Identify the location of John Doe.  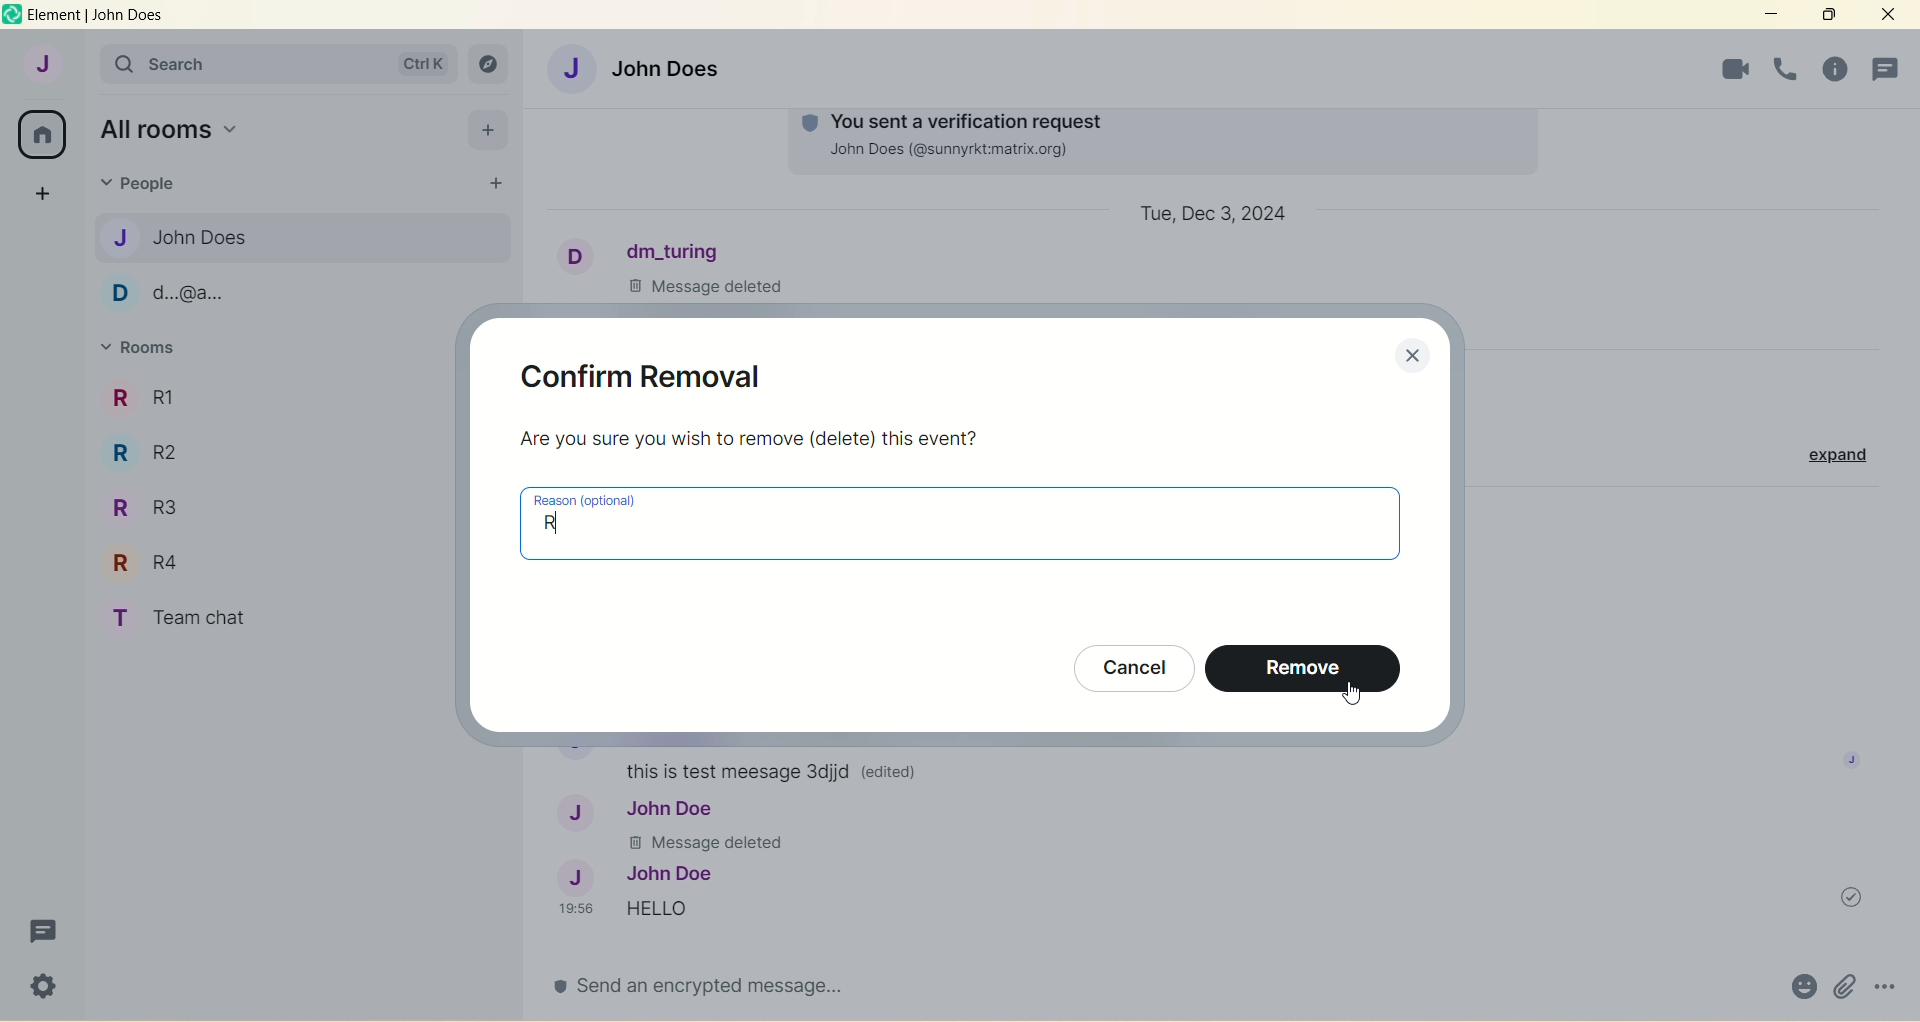
(640, 810).